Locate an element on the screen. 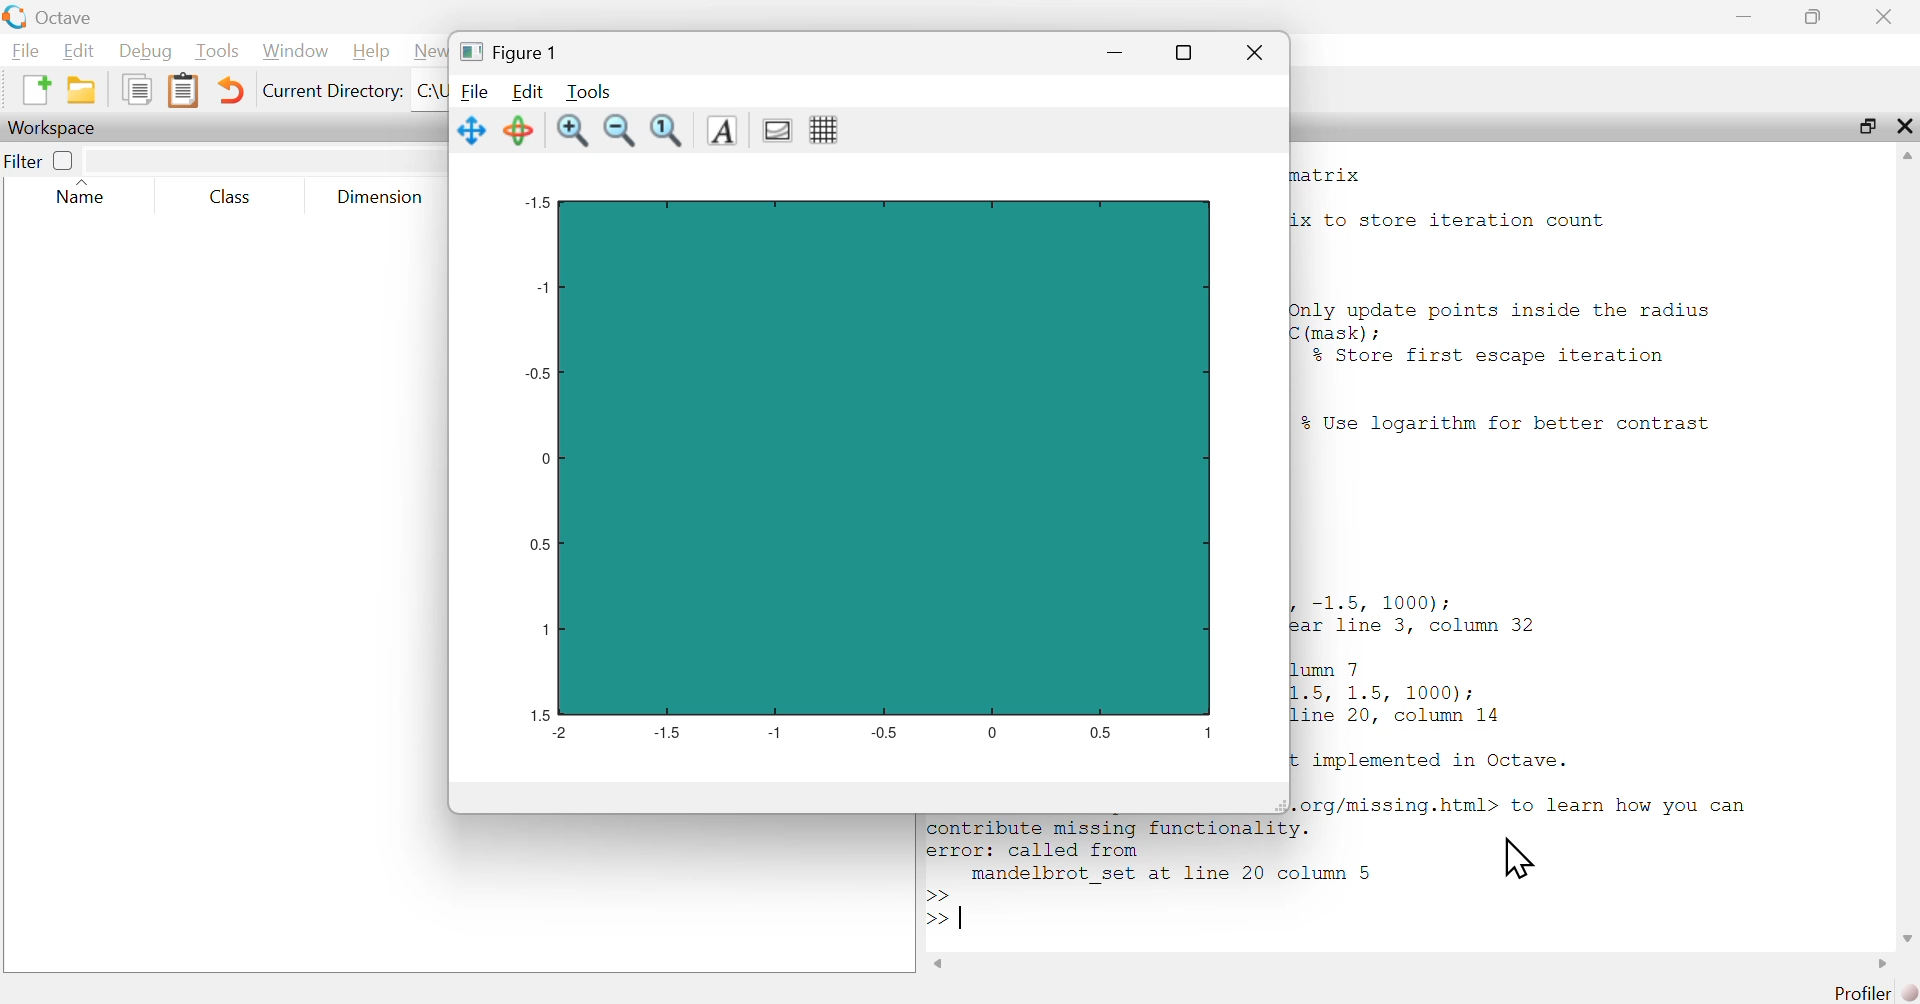  Edit is located at coordinates (527, 91).